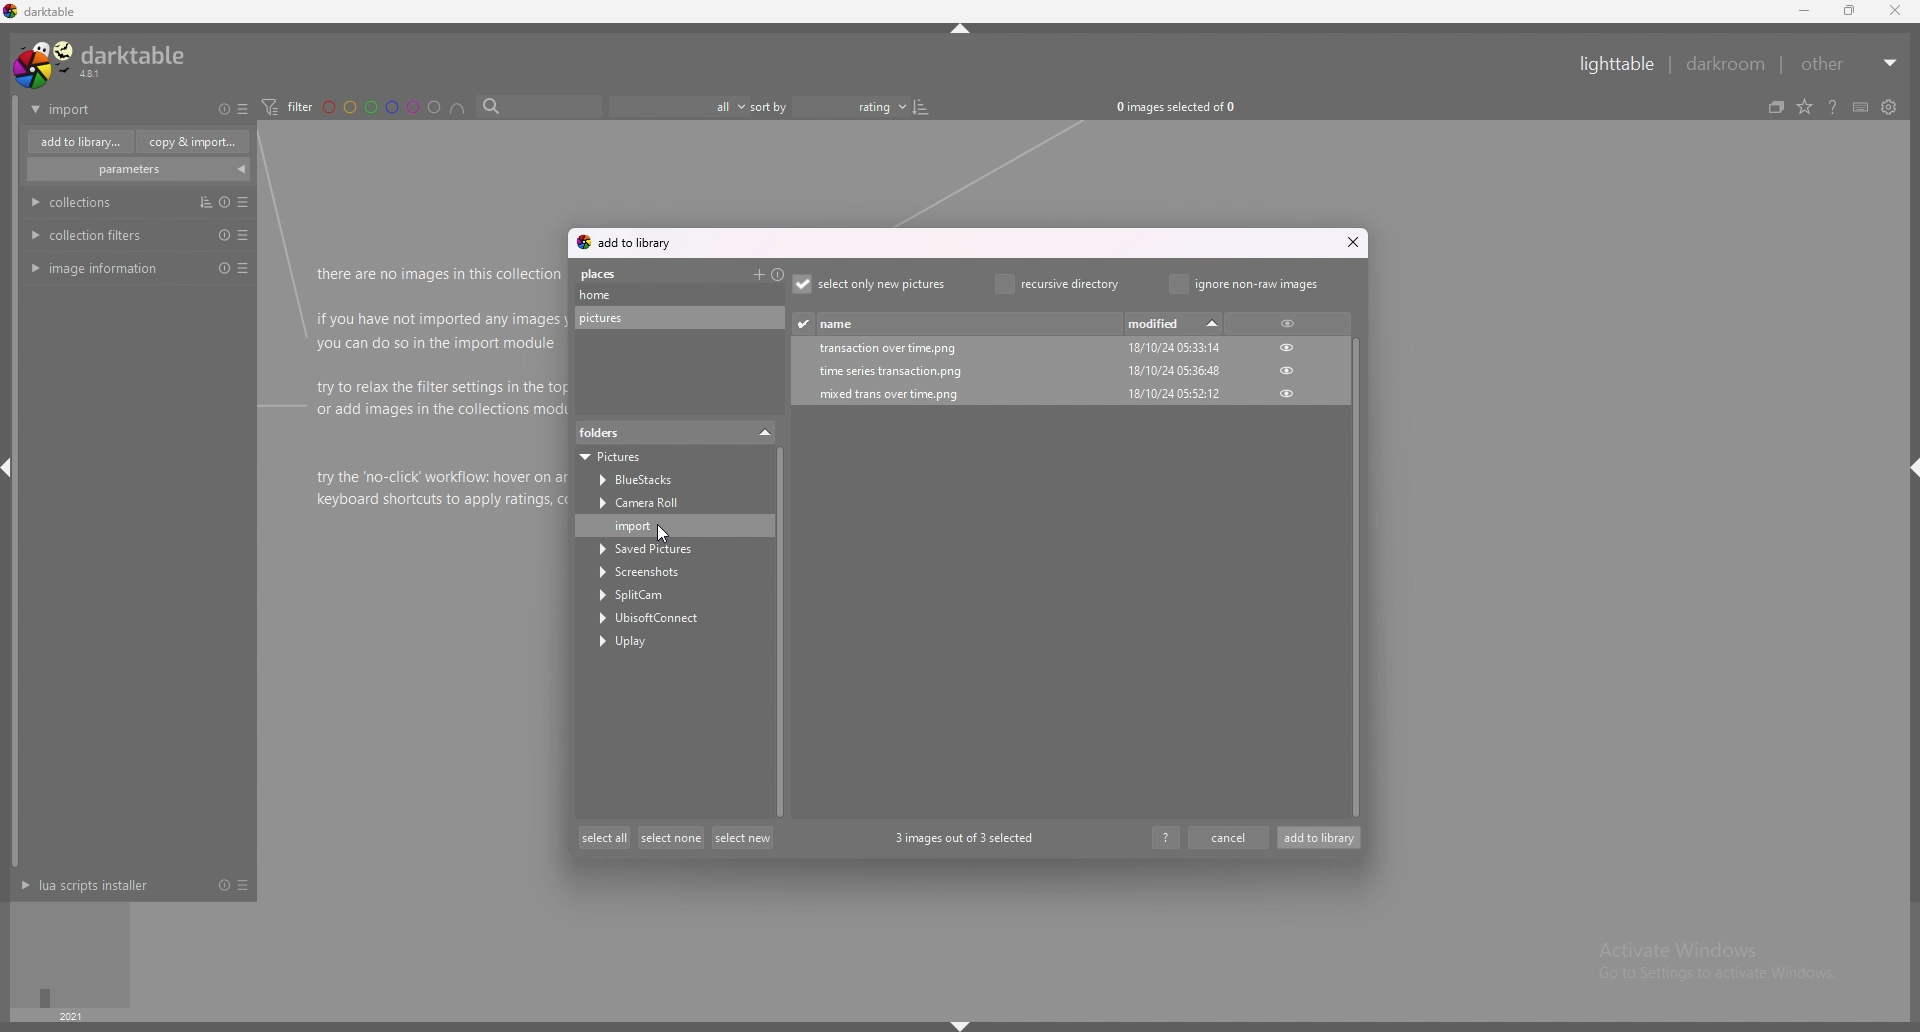 Image resolution: width=1920 pixels, height=1032 pixels. What do you see at coordinates (952, 348) in the screenshot?
I see `transaction over time.png` at bounding box center [952, 348].